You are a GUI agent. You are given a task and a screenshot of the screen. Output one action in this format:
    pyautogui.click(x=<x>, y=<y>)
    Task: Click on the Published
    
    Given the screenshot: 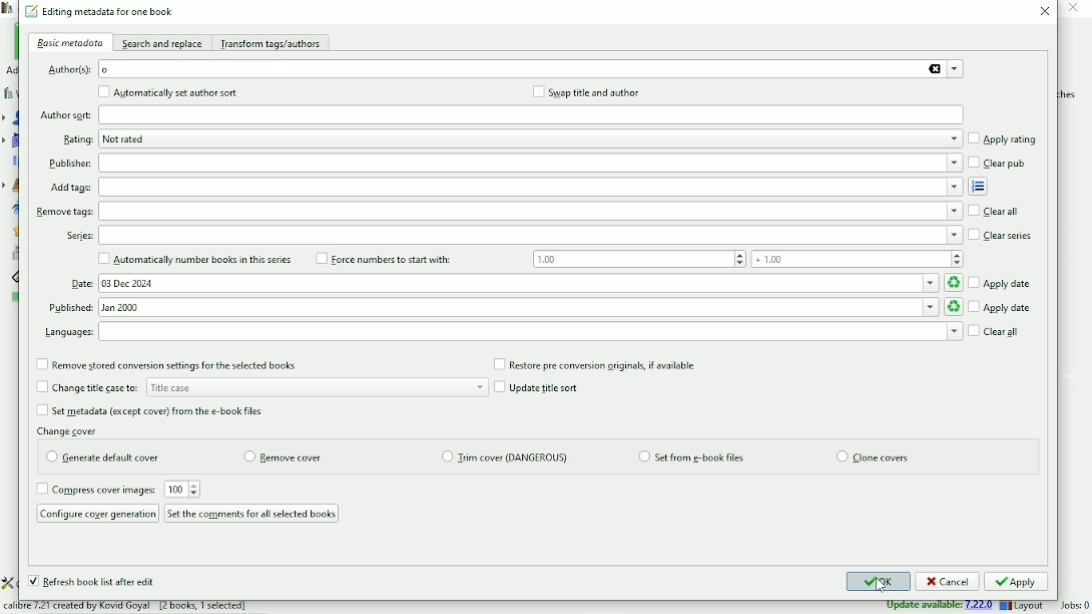 What is the action you would take?
    pyautogui.click(x=529, y=307)
    